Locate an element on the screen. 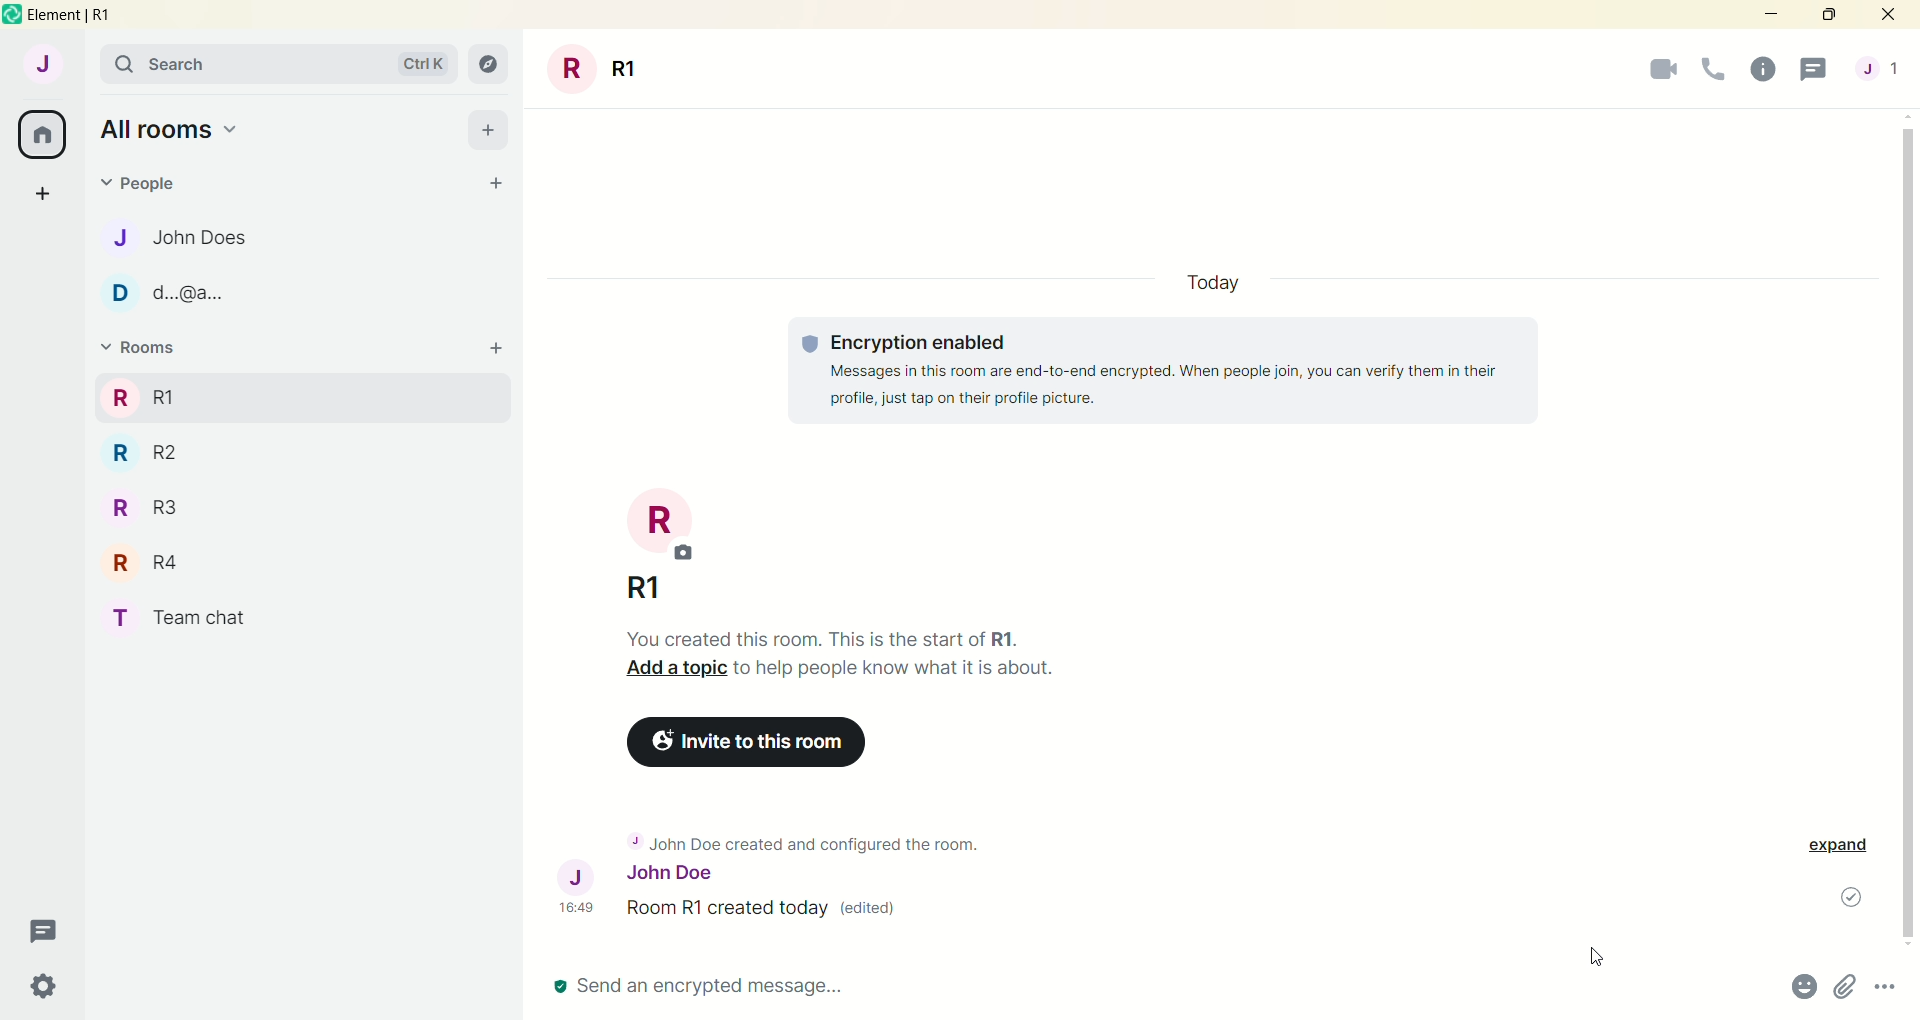 The image size is (1920, 1020). close is located at coordinates (1892, 15).